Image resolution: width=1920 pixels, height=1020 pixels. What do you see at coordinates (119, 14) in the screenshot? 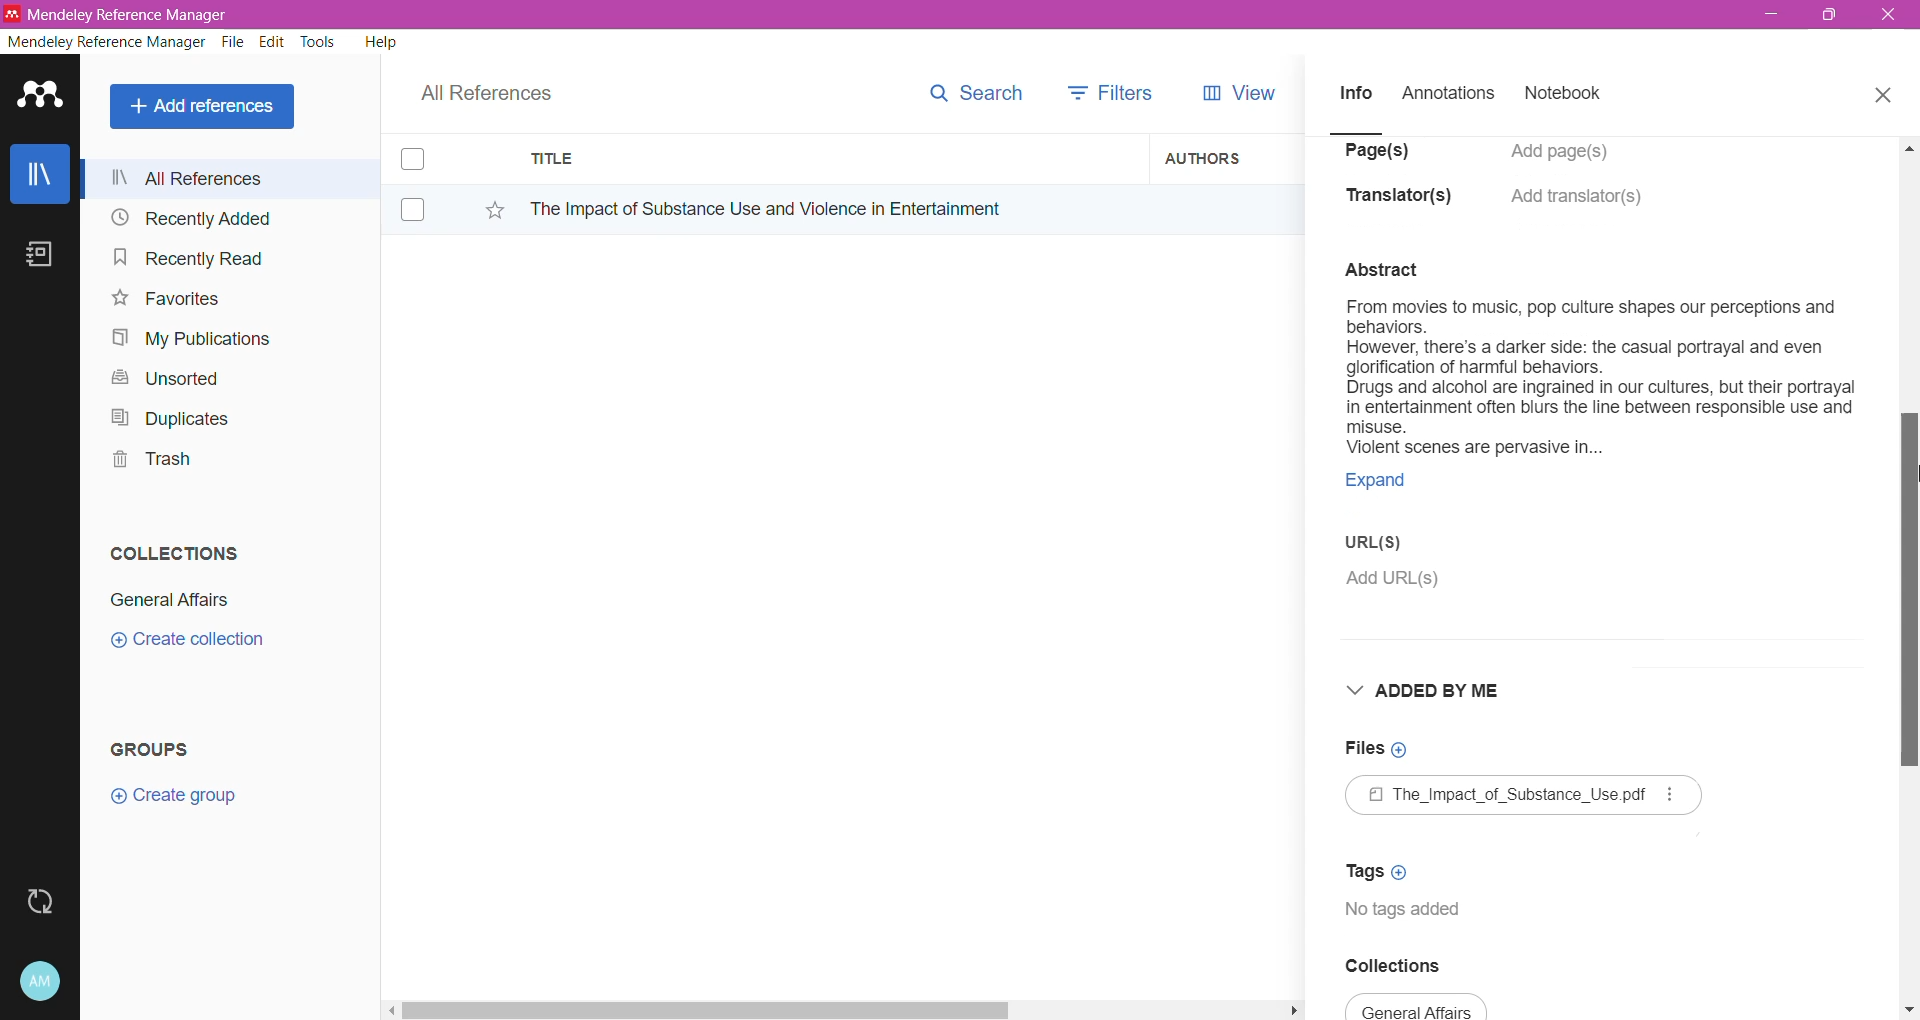
I see `Application Name` at bounding box center [119, 14].